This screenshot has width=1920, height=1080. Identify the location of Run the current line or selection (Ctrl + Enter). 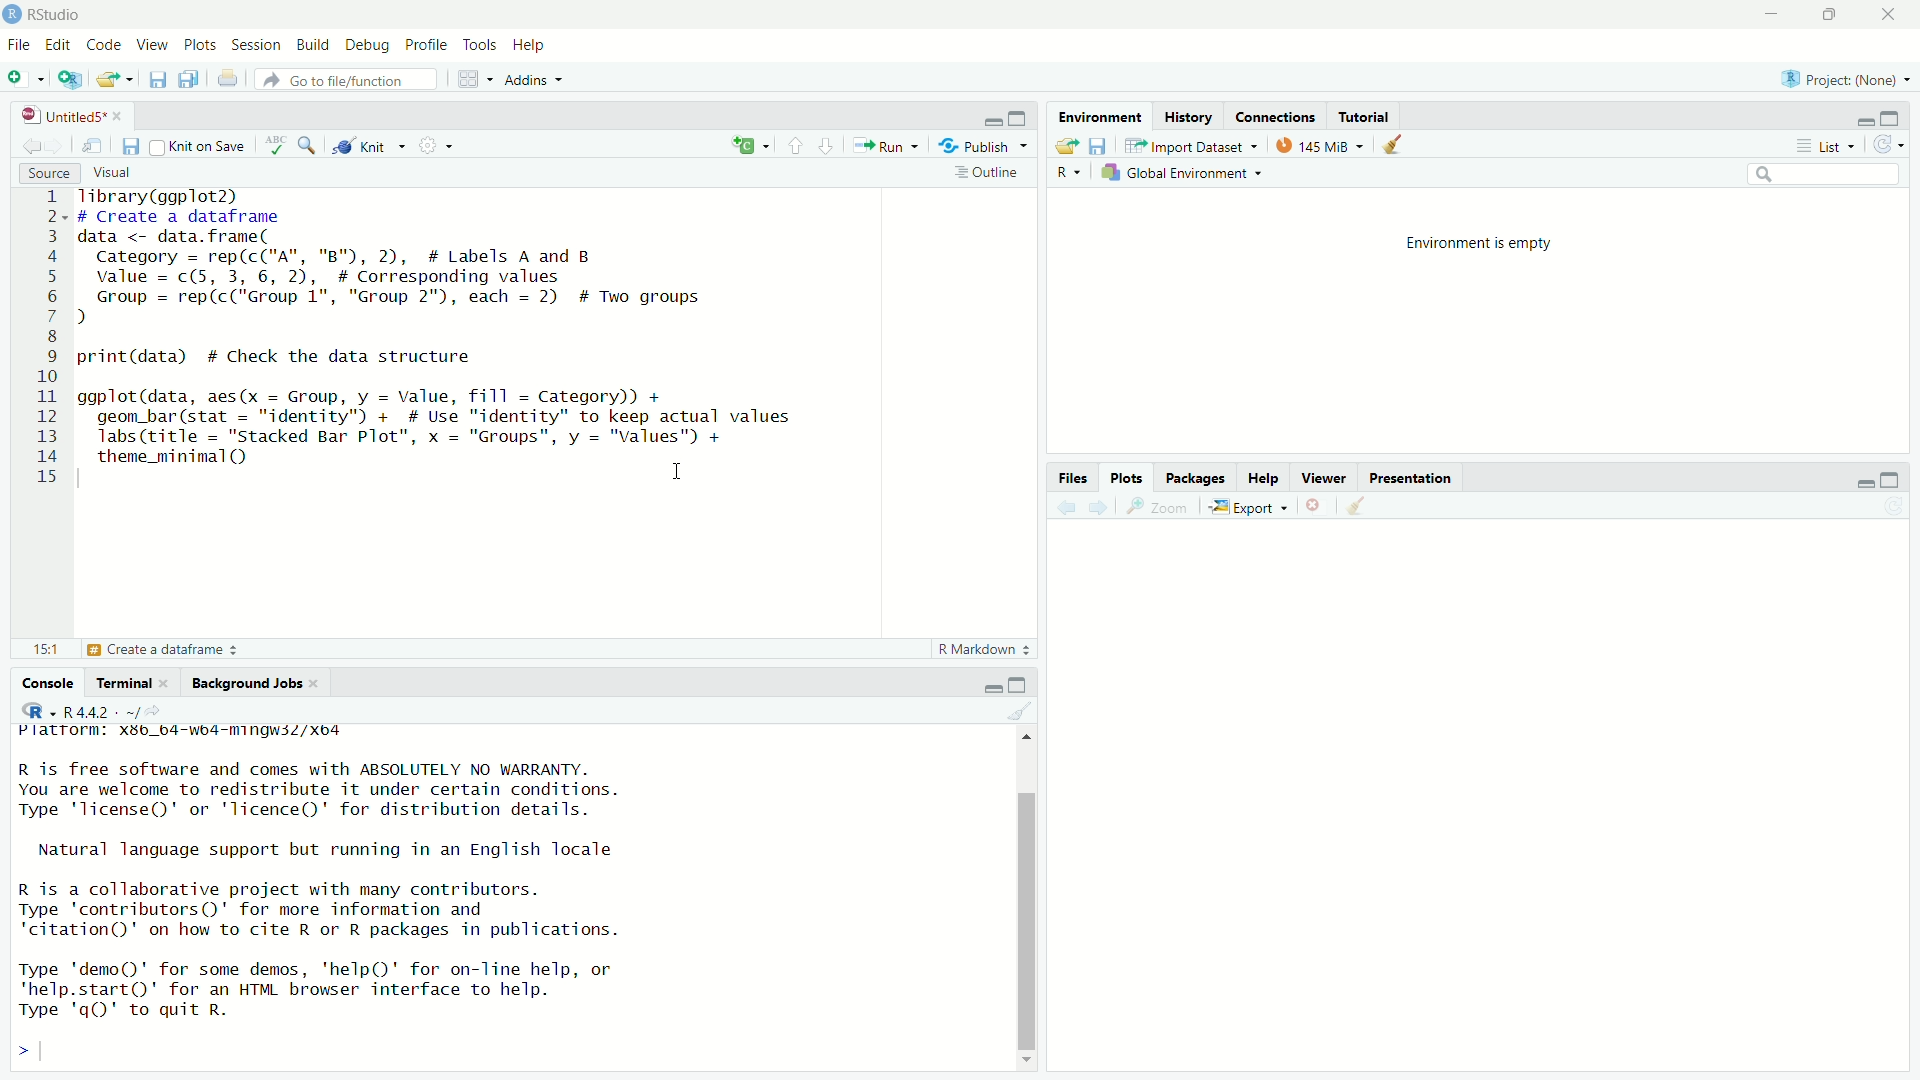
(889, 144).